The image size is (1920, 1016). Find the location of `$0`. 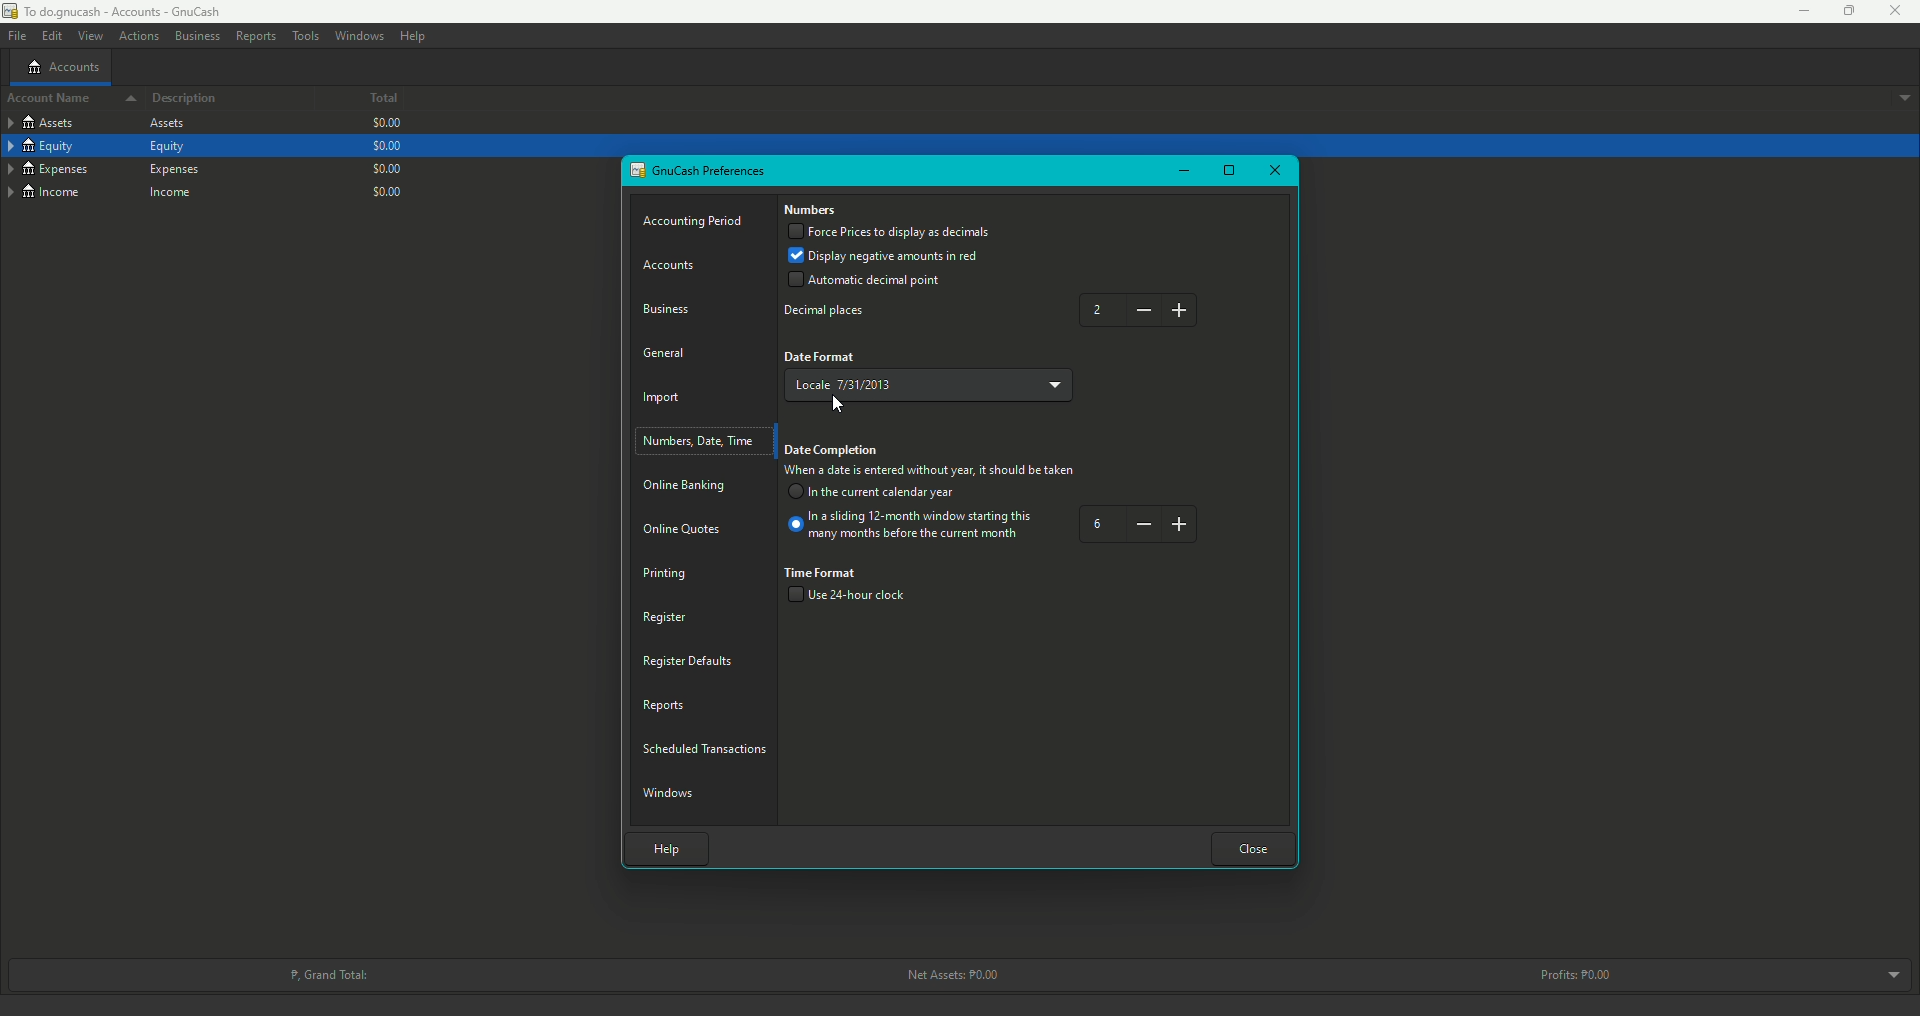

$0 is located at coordinates (385, 146).